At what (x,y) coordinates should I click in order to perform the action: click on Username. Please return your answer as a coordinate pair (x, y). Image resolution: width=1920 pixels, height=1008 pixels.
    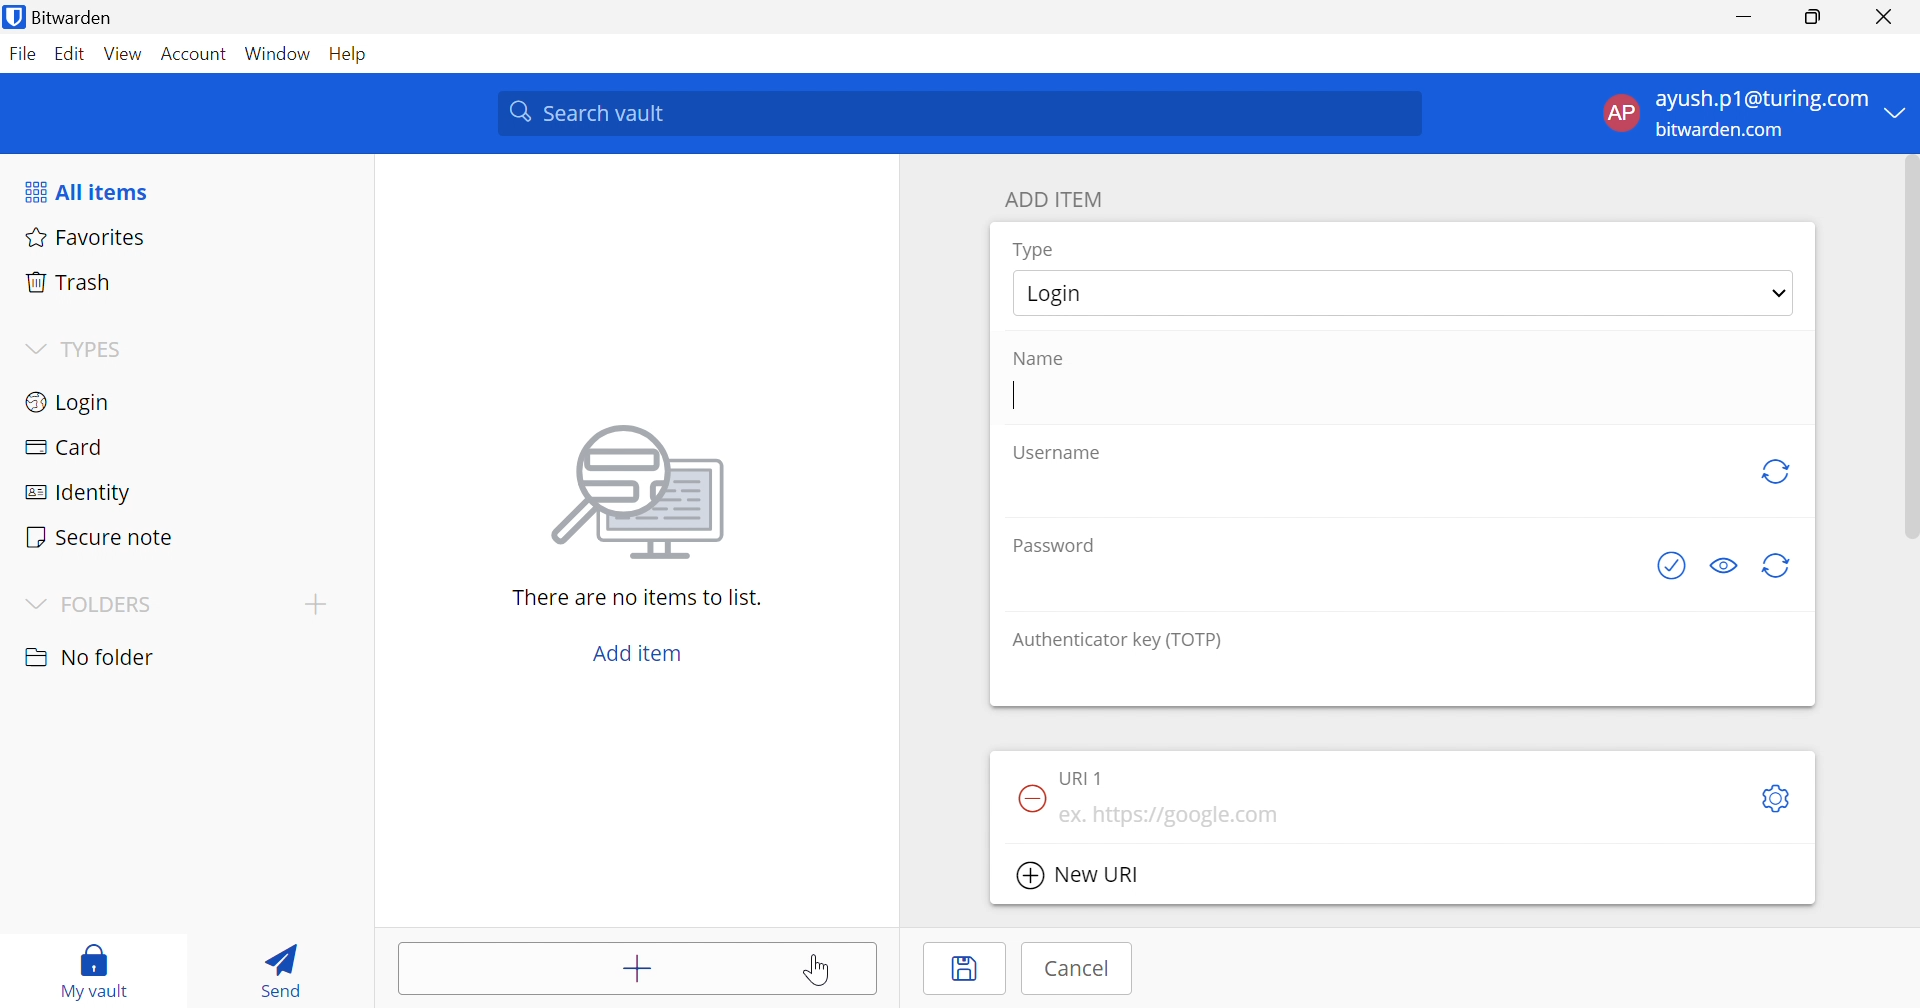
    Looking at the image, I should click on (1059, 451).